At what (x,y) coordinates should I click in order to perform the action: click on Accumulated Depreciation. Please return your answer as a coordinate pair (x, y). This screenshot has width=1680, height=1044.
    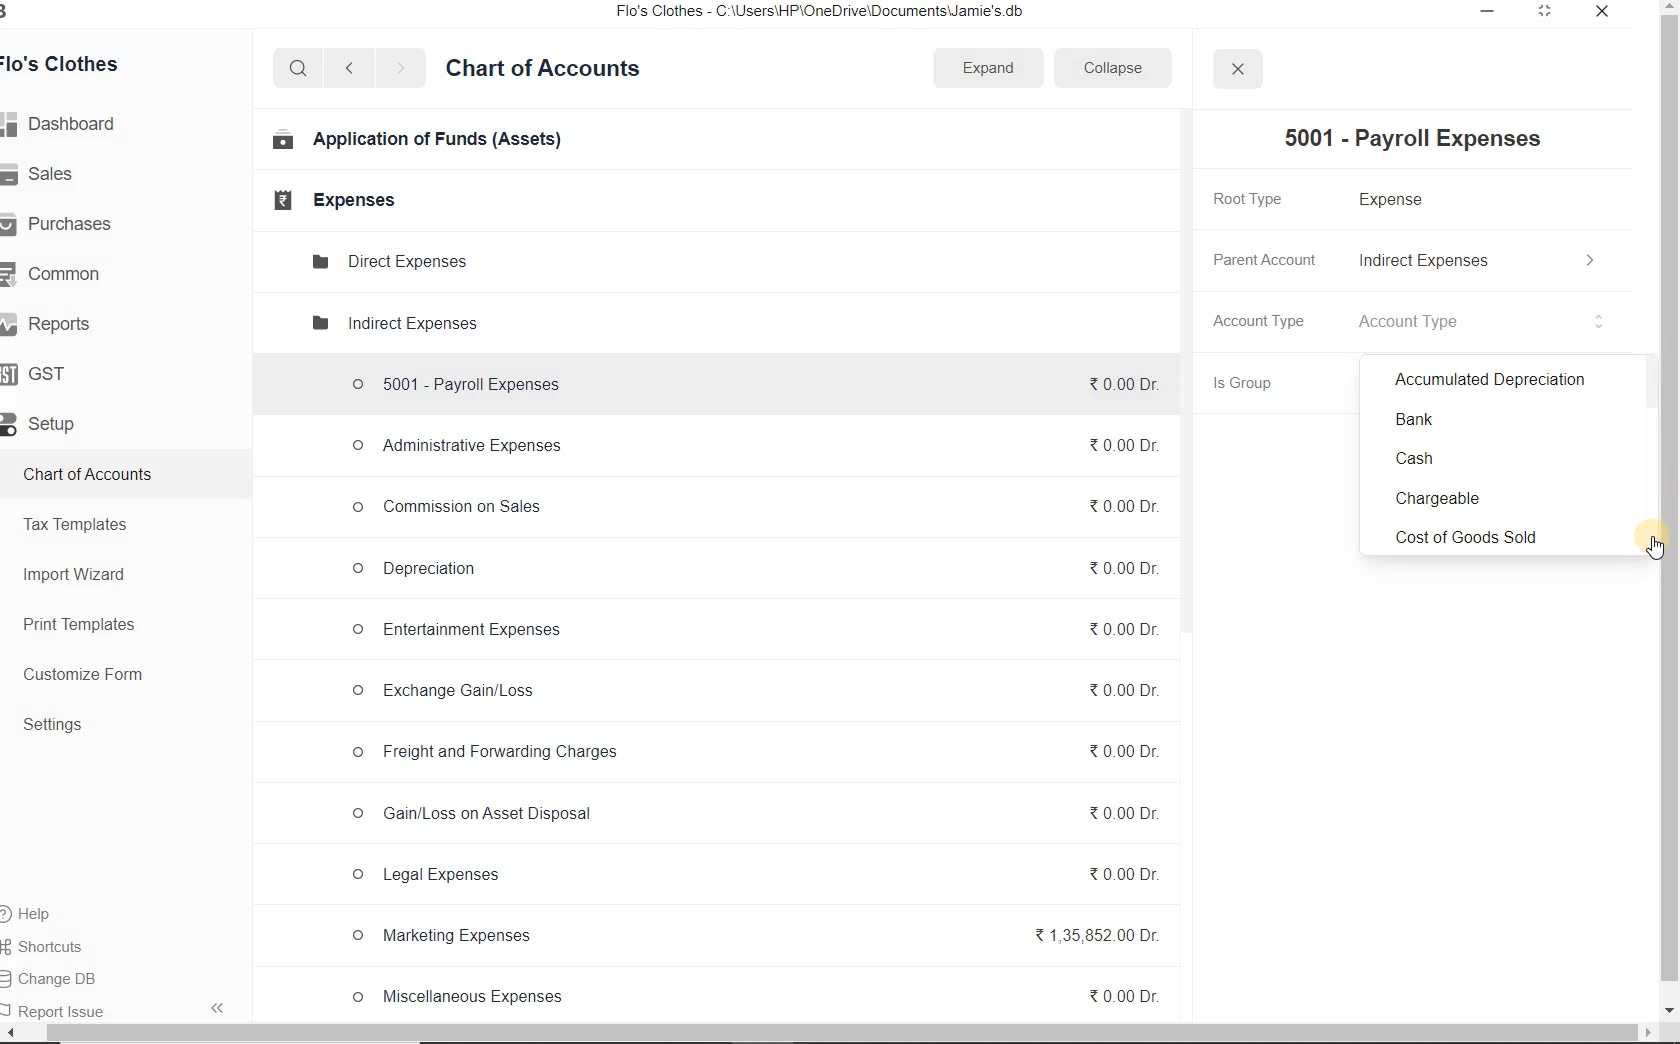
    Looking at the image, I should click on (1490, 380).